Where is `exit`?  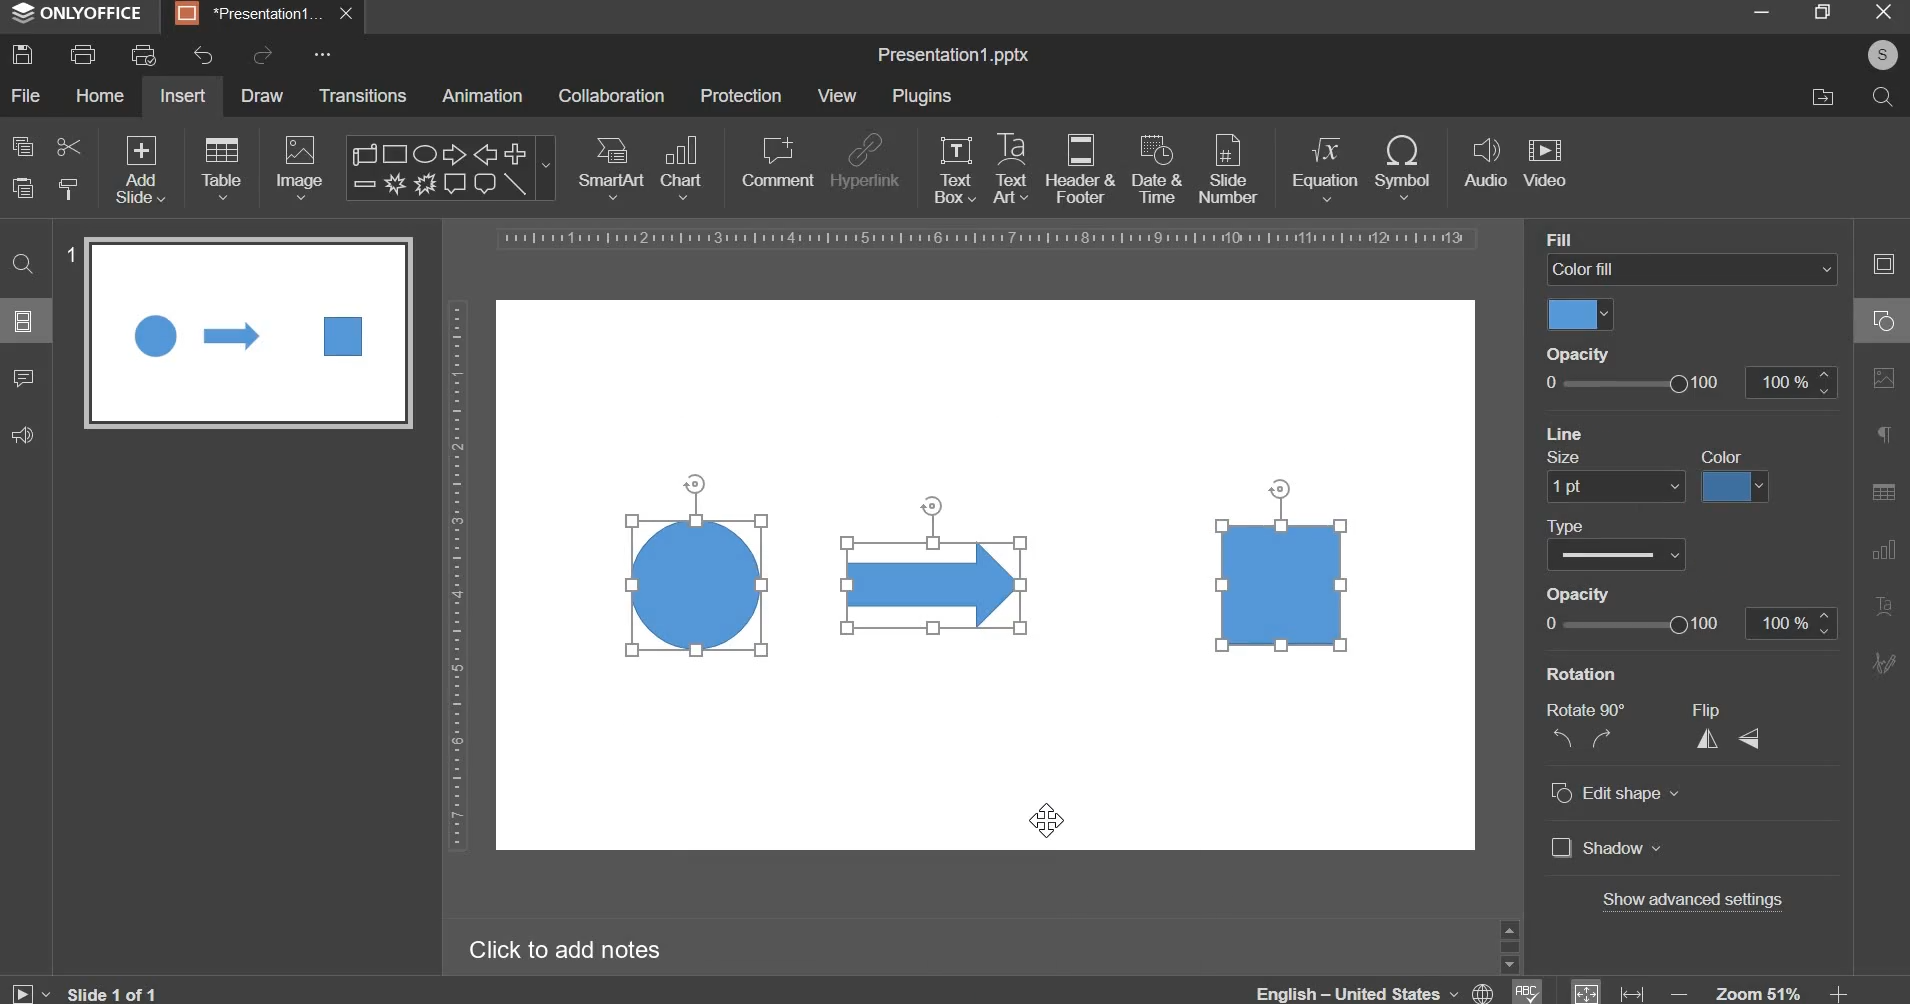
exit is located at coordinates (1884, 10).